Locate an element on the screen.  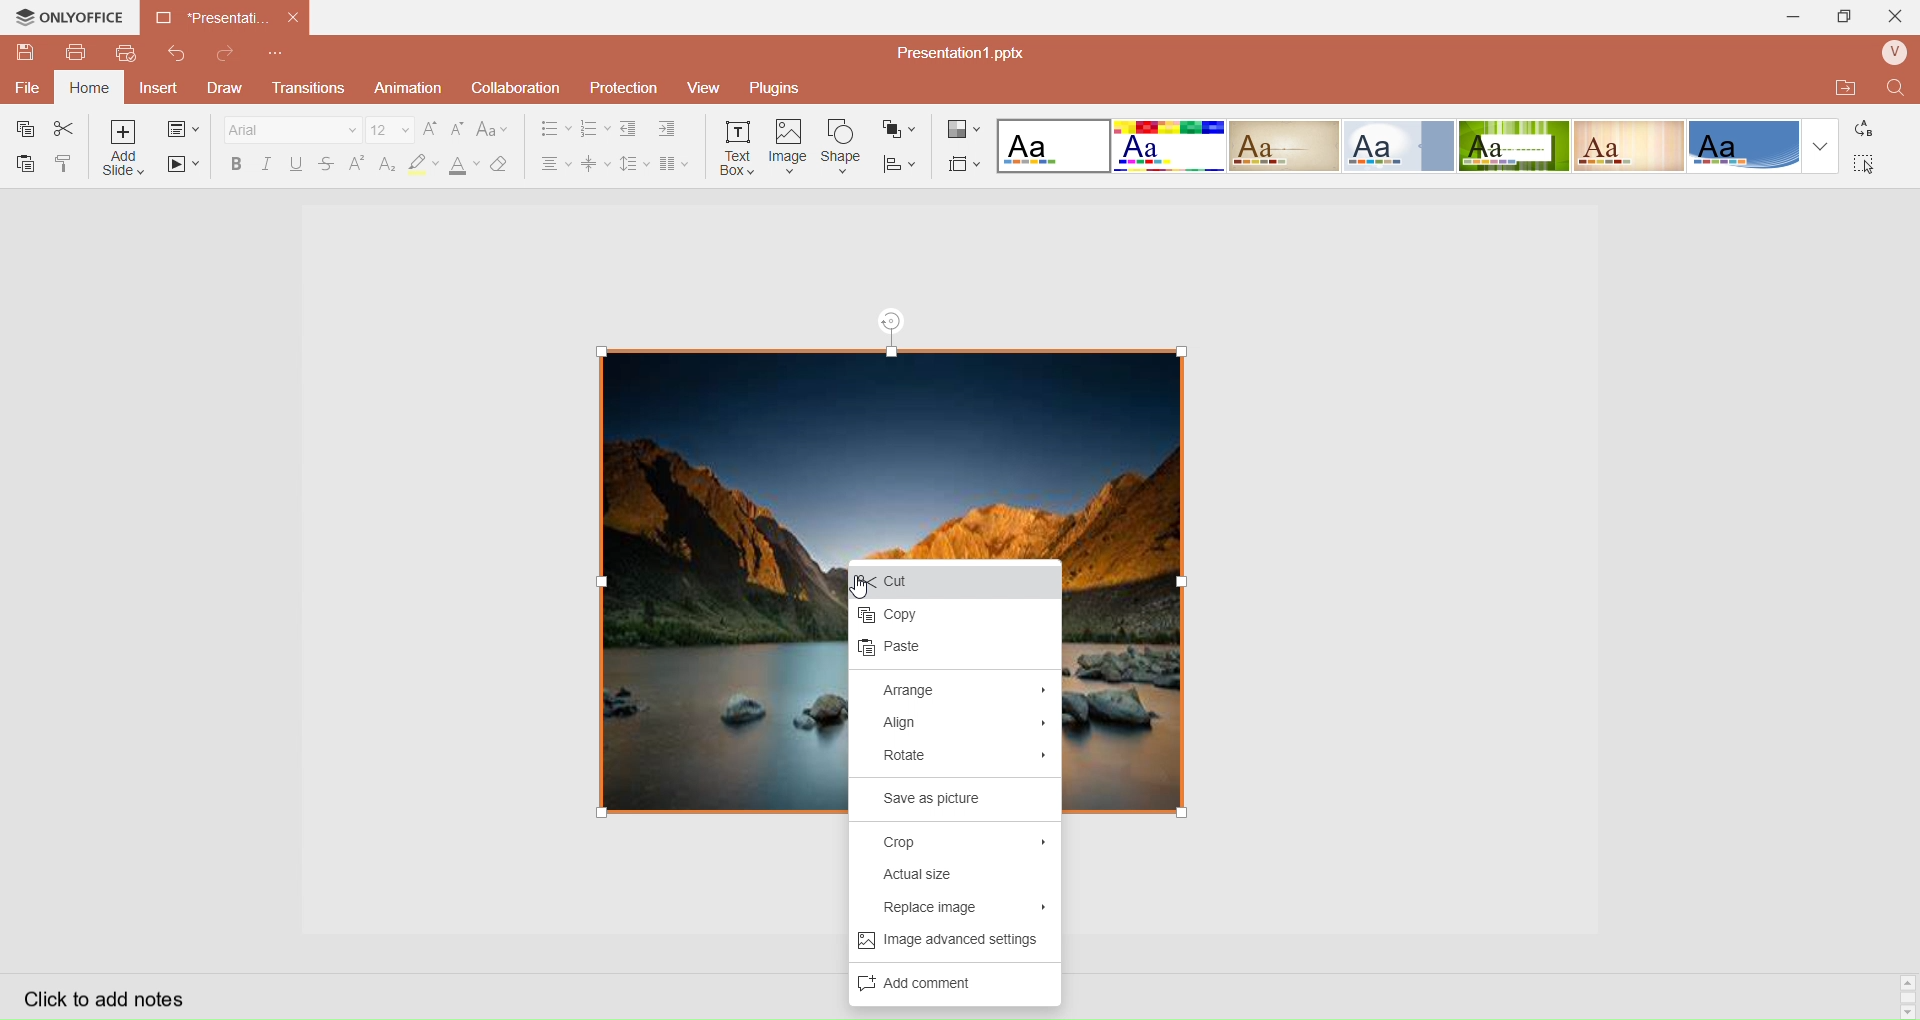
Presentation? pptx is located at coordinates (960, 52).